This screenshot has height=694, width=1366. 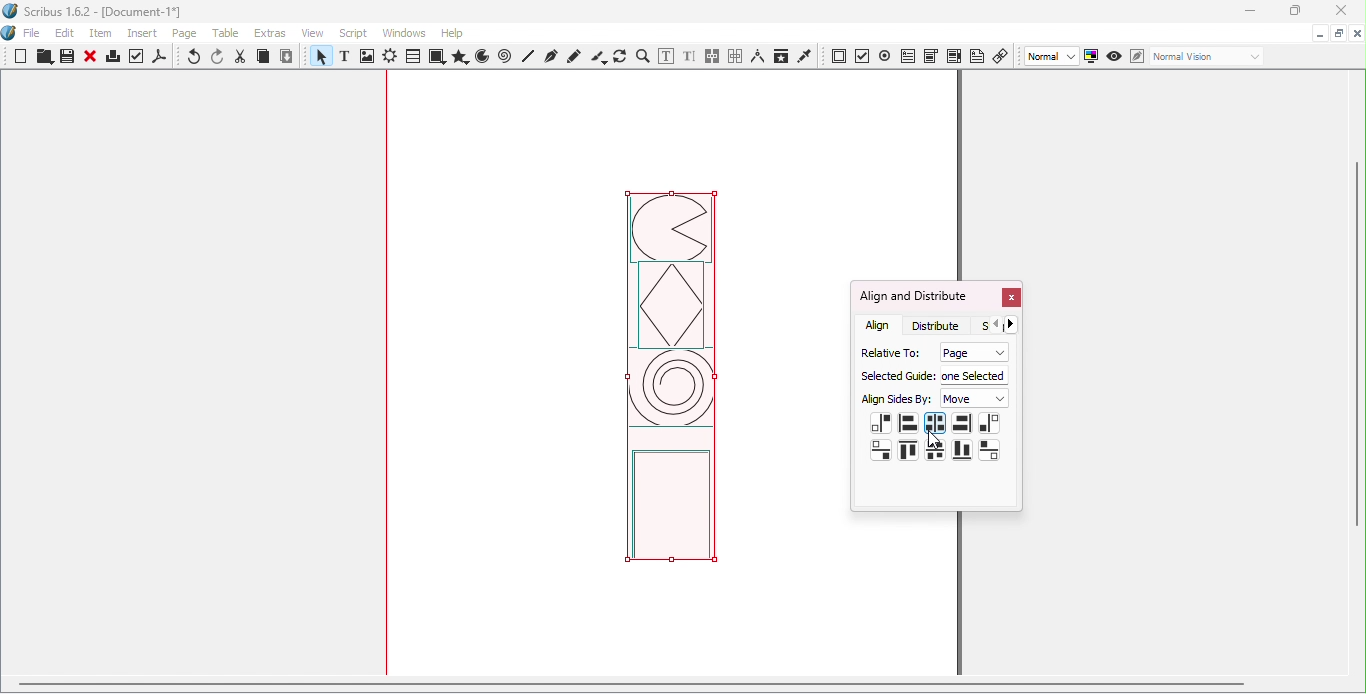 I want to click on Toggle color management system, so click(x=1092, y=55).